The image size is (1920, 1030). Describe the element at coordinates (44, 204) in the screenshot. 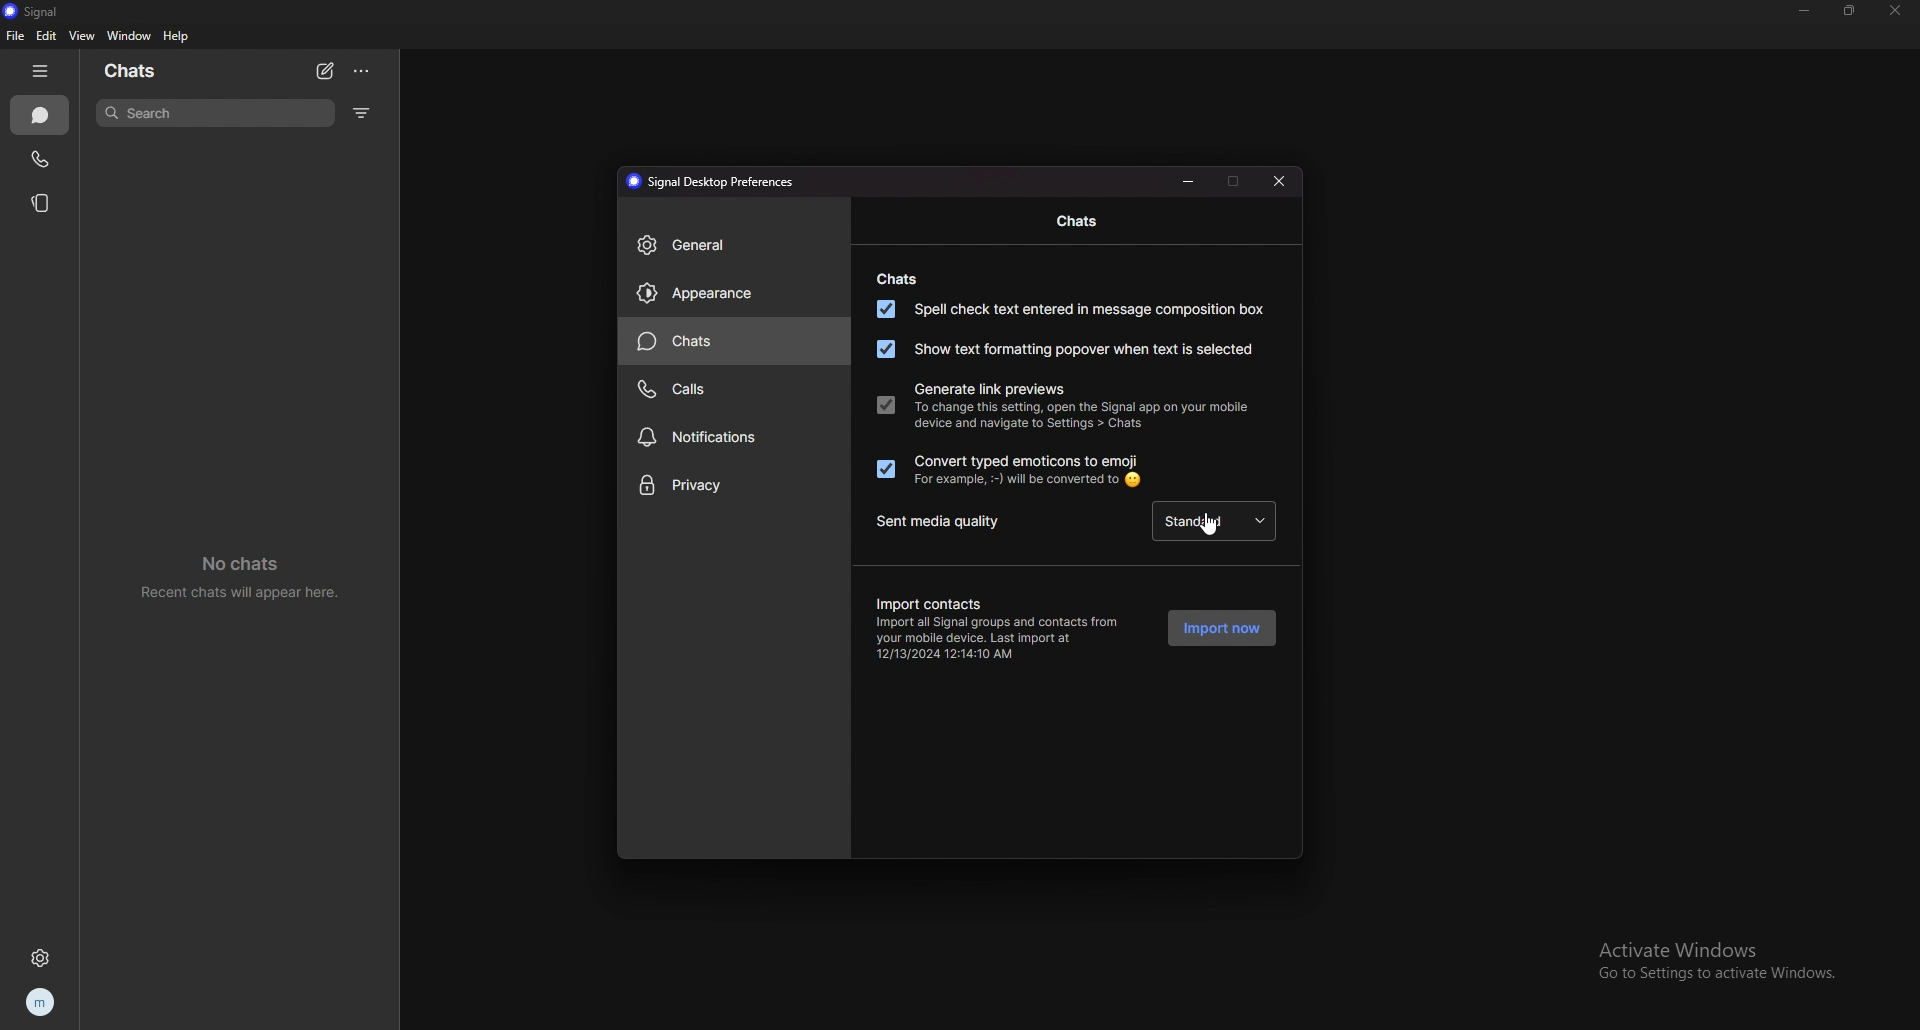

I see `stories` at that location.